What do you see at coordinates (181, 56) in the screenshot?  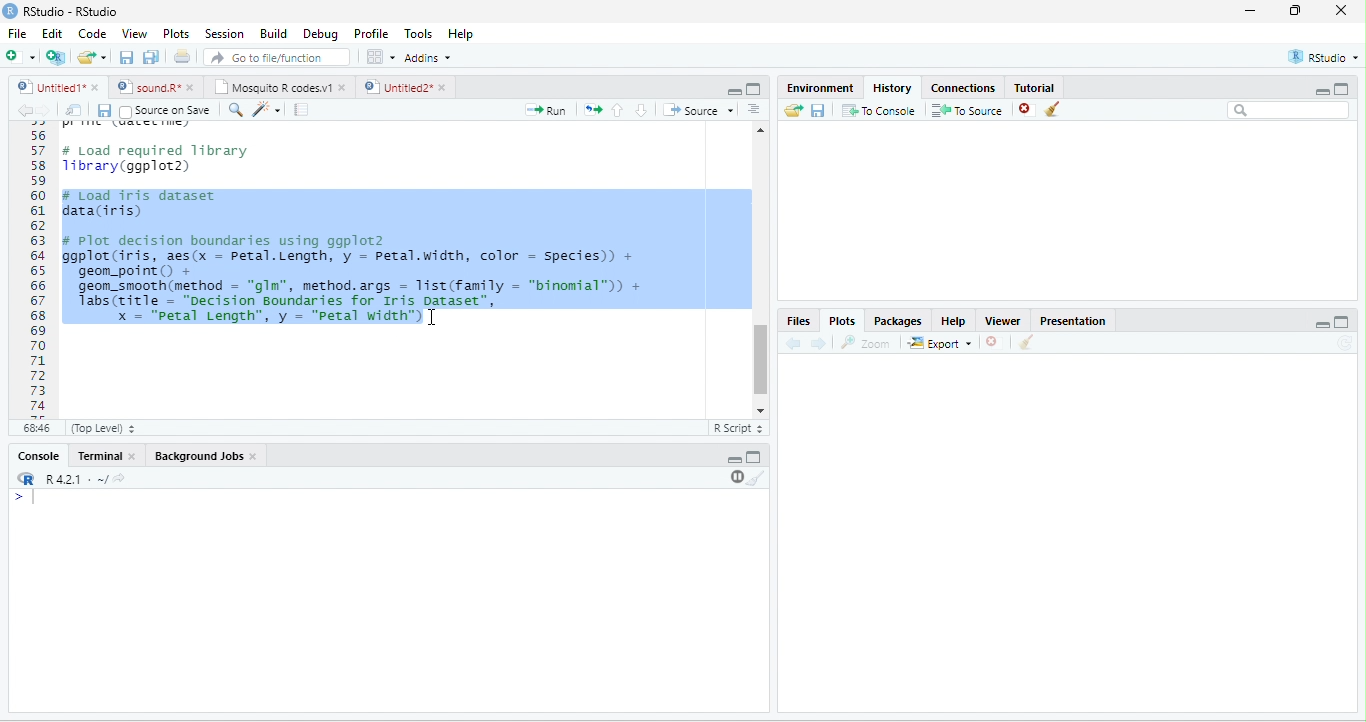 I see `print` at bounding box center [181, 56].